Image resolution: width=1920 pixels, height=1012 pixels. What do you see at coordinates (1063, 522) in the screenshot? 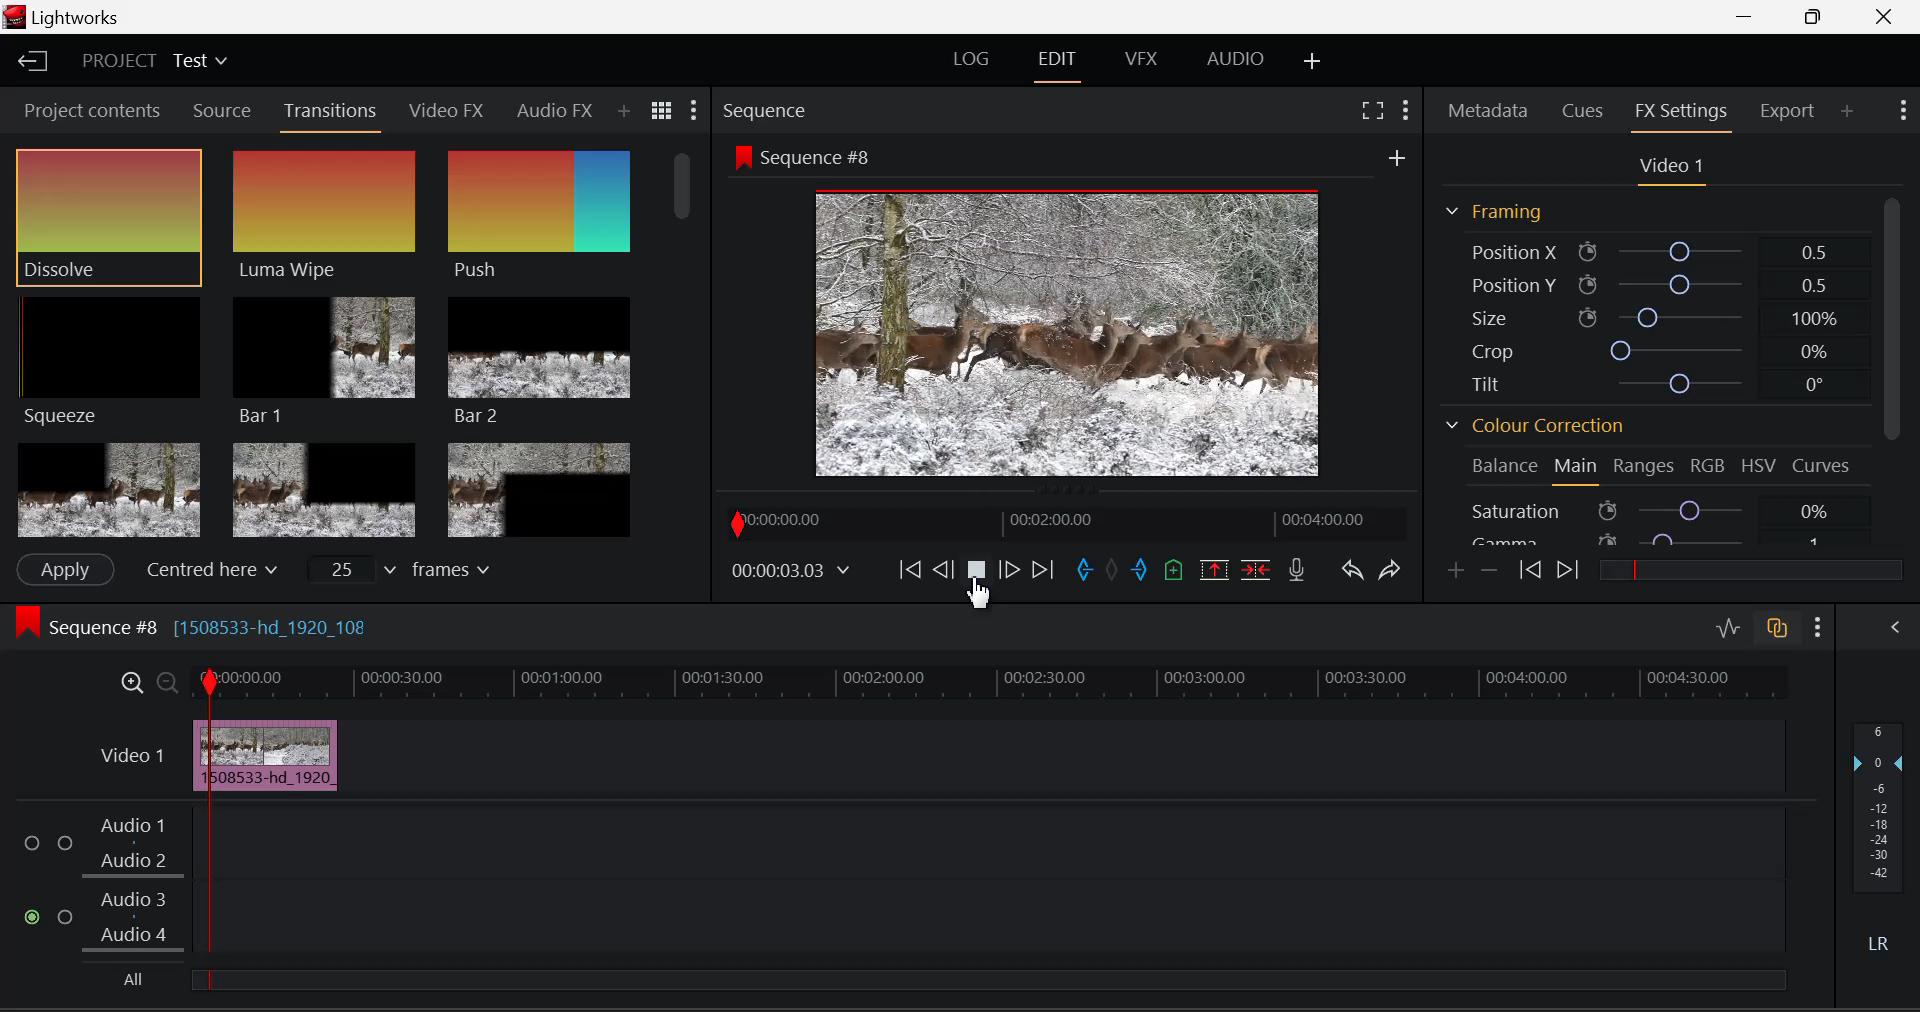
I see `Project Timeline Navigator` at bounding box center [1063, 522].